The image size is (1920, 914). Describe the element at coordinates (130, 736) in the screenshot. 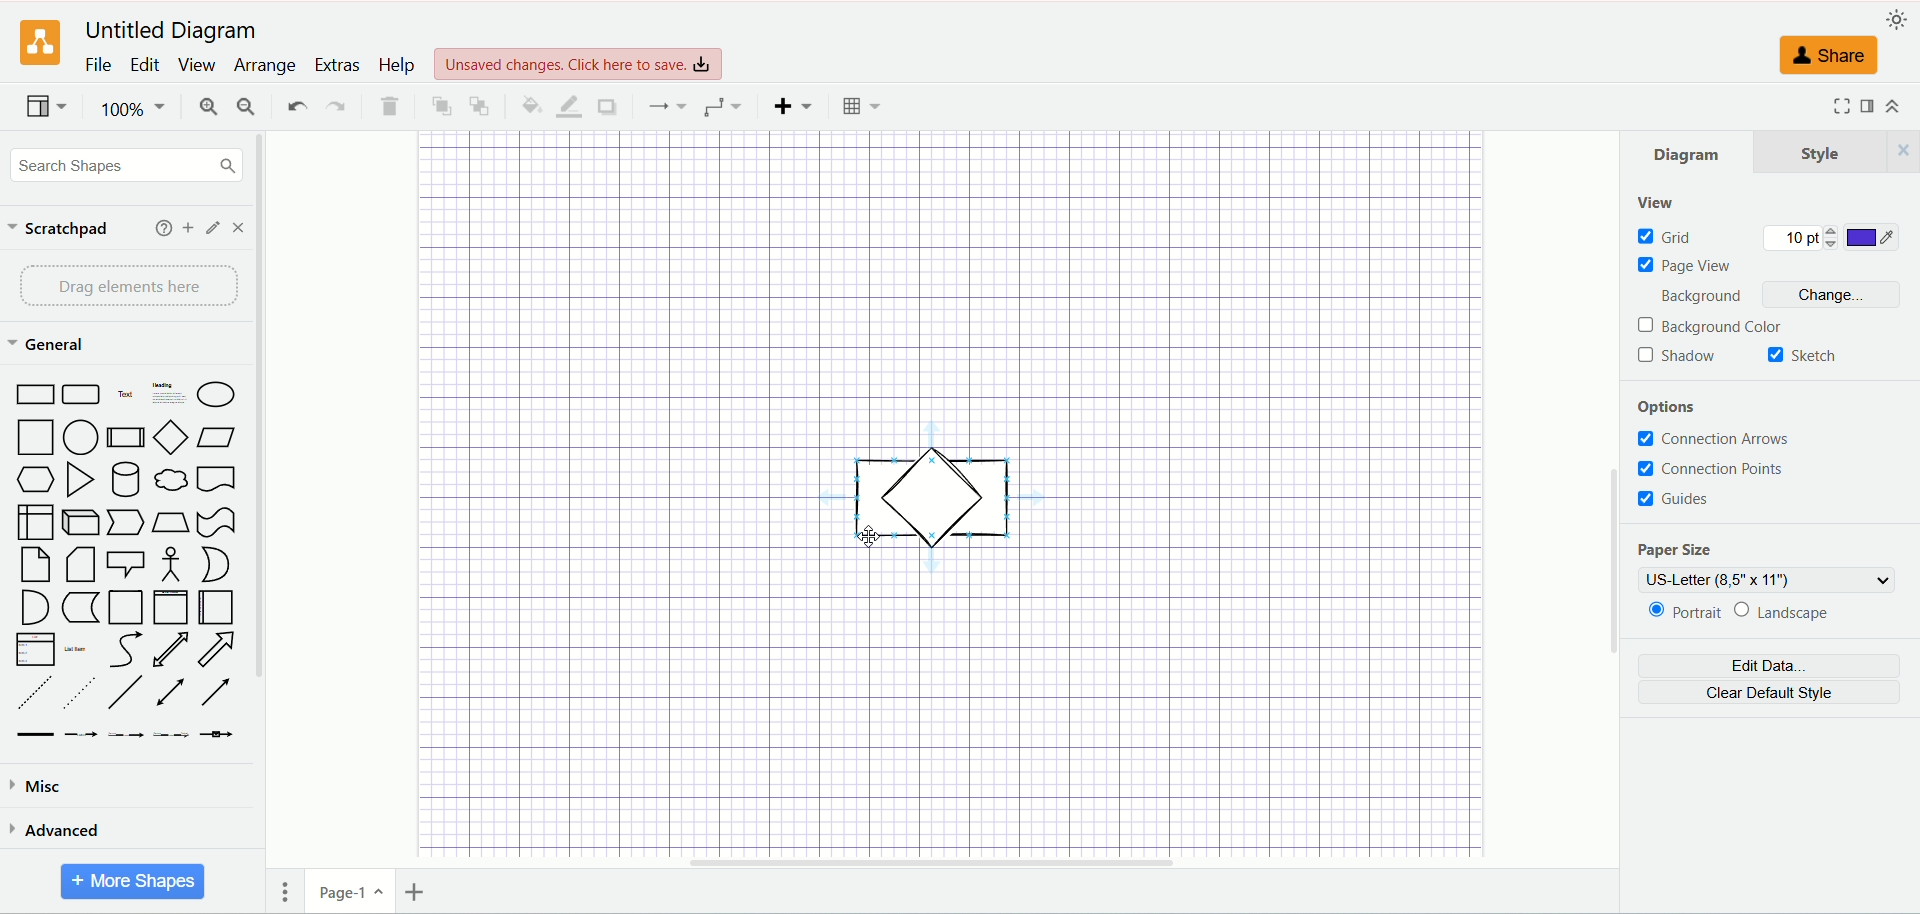

I see `Connector with 2 label` at that location.